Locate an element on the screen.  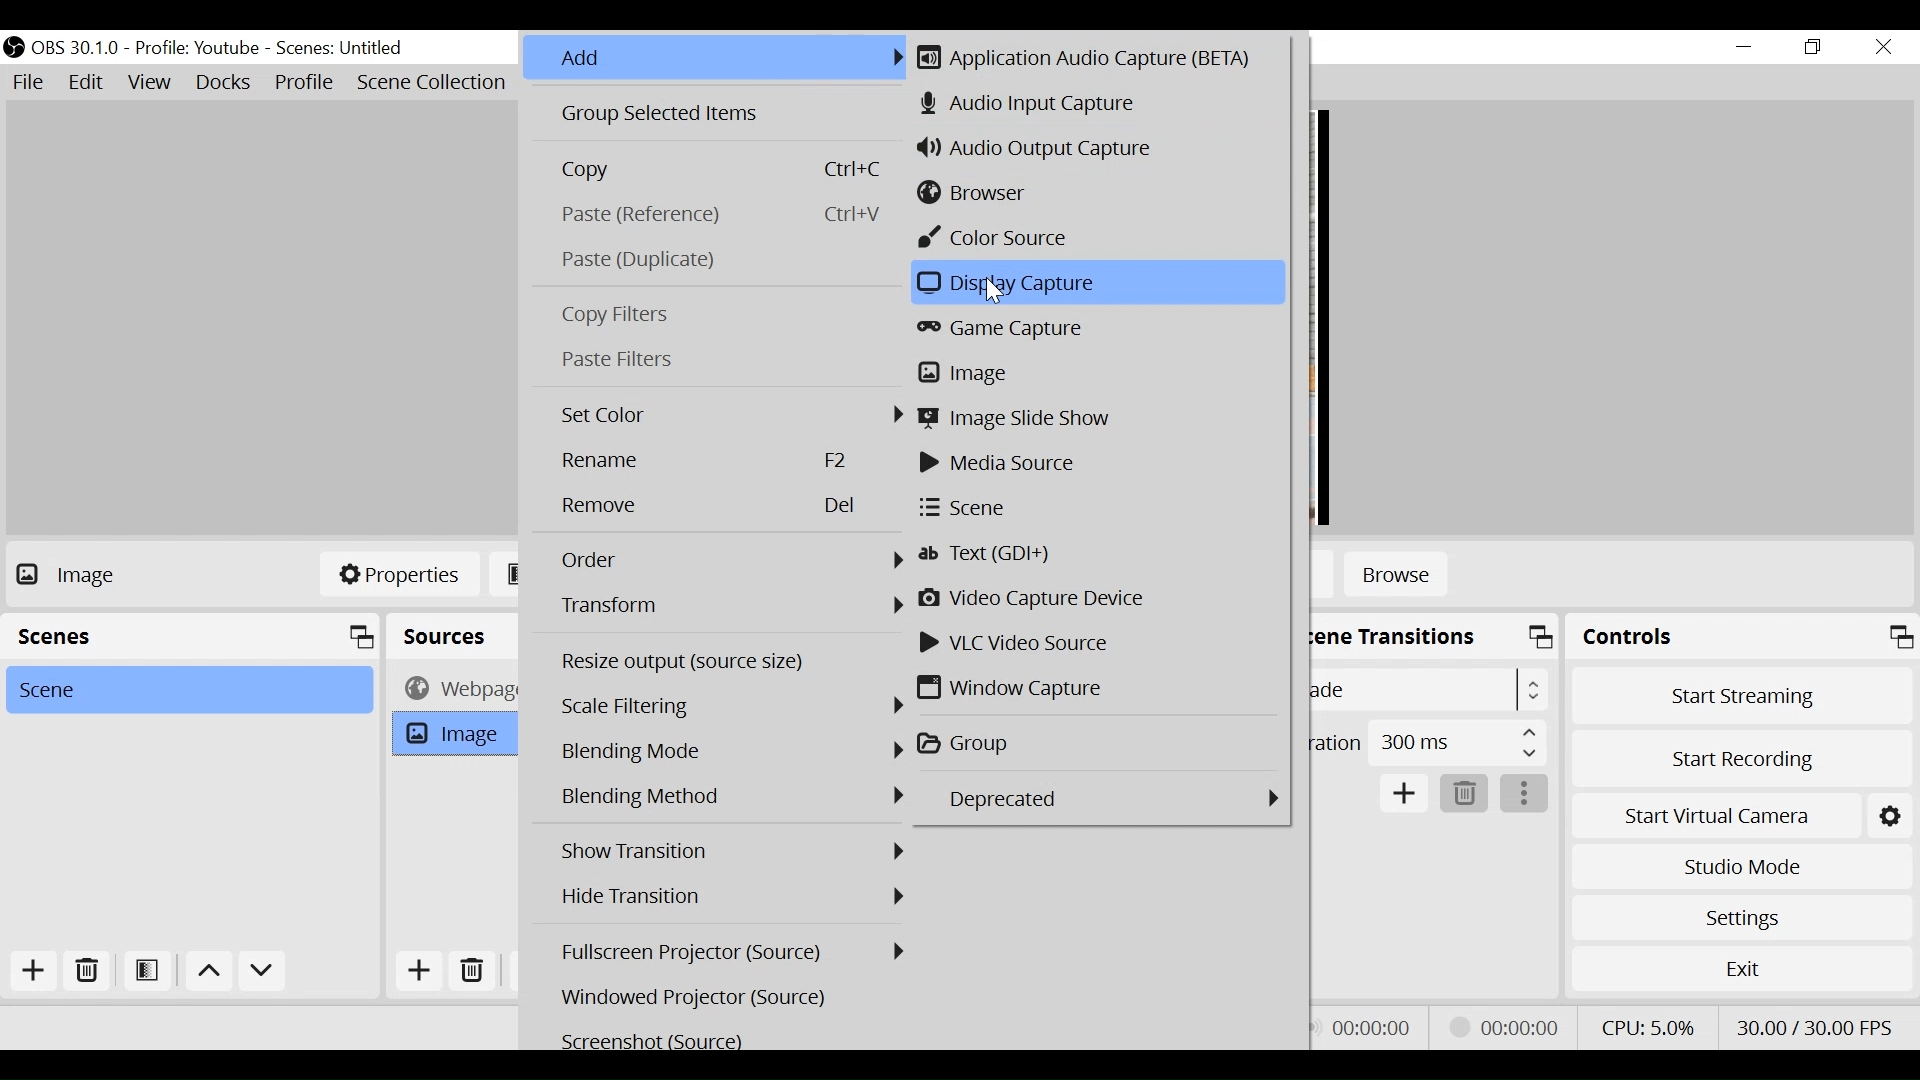
Exit is located at coordinates (1741, 968).